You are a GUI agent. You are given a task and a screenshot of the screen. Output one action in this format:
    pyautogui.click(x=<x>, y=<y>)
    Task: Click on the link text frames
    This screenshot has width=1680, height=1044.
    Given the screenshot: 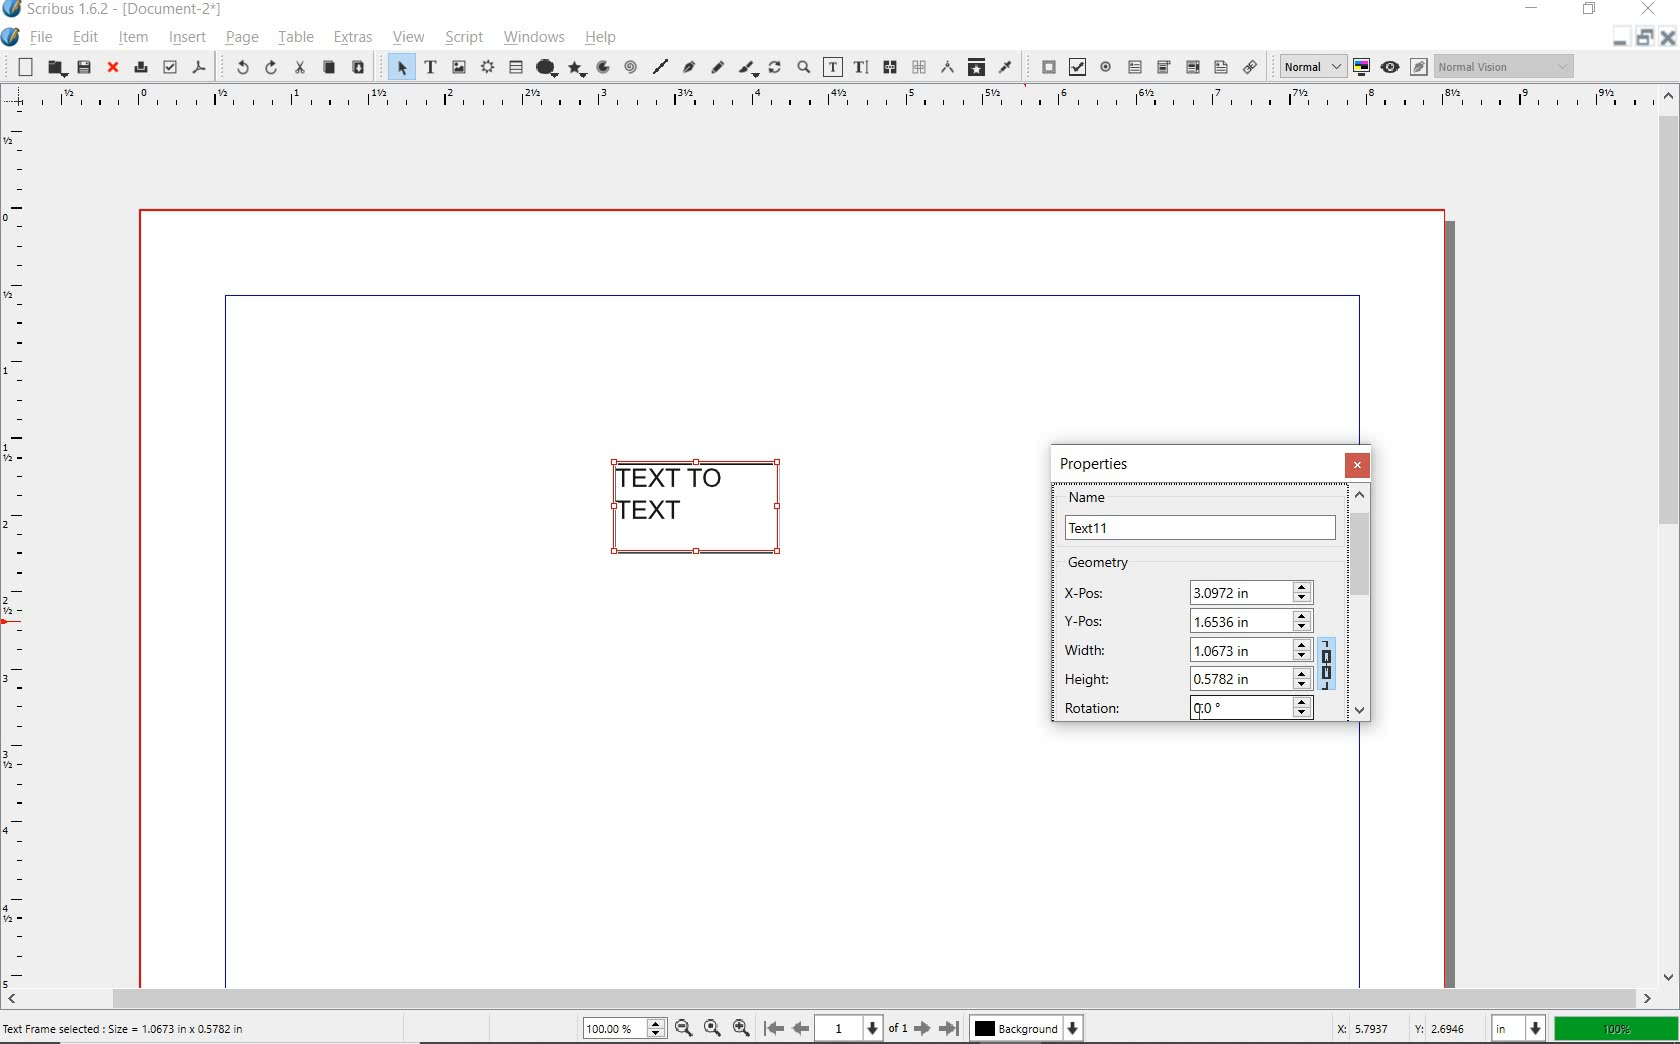 What is the action you would take?
    pyautogui.click(x=890, y=67)
    